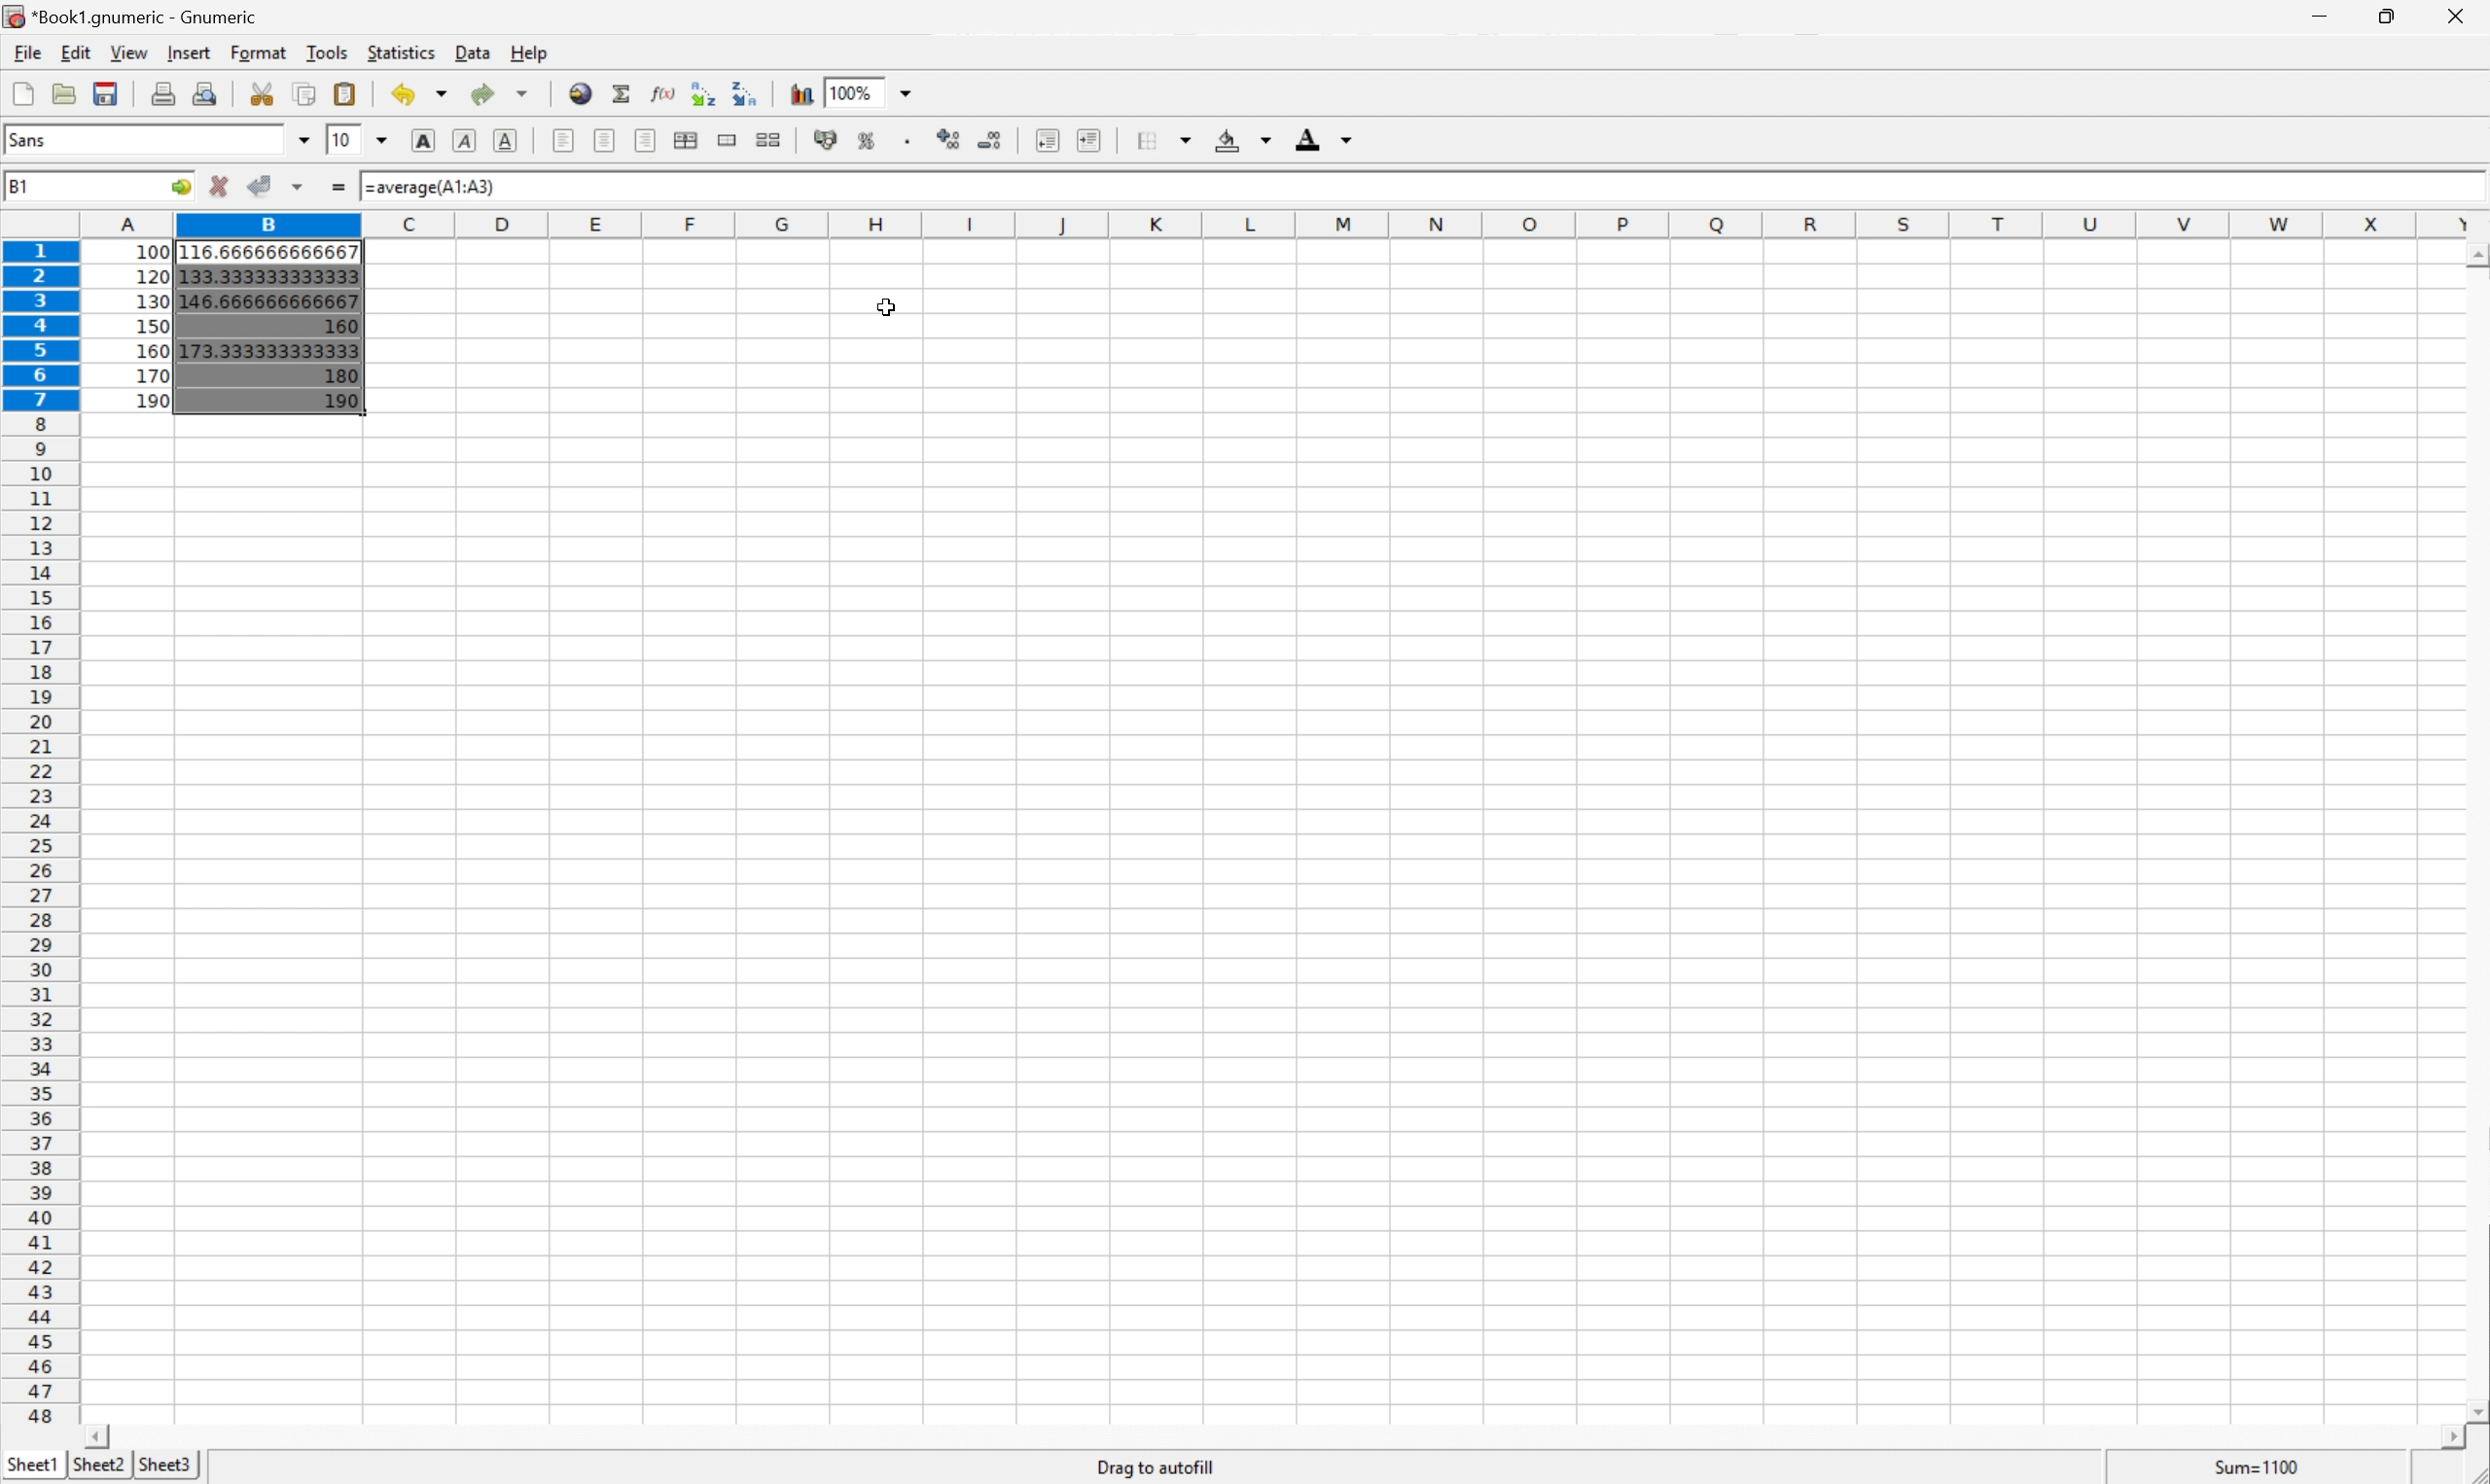 The width and height of the screenshot is (2490, 1484). Describe the element at coordinates (2442, 1434) in the screenshot. I see `Scroll Right` at that location.